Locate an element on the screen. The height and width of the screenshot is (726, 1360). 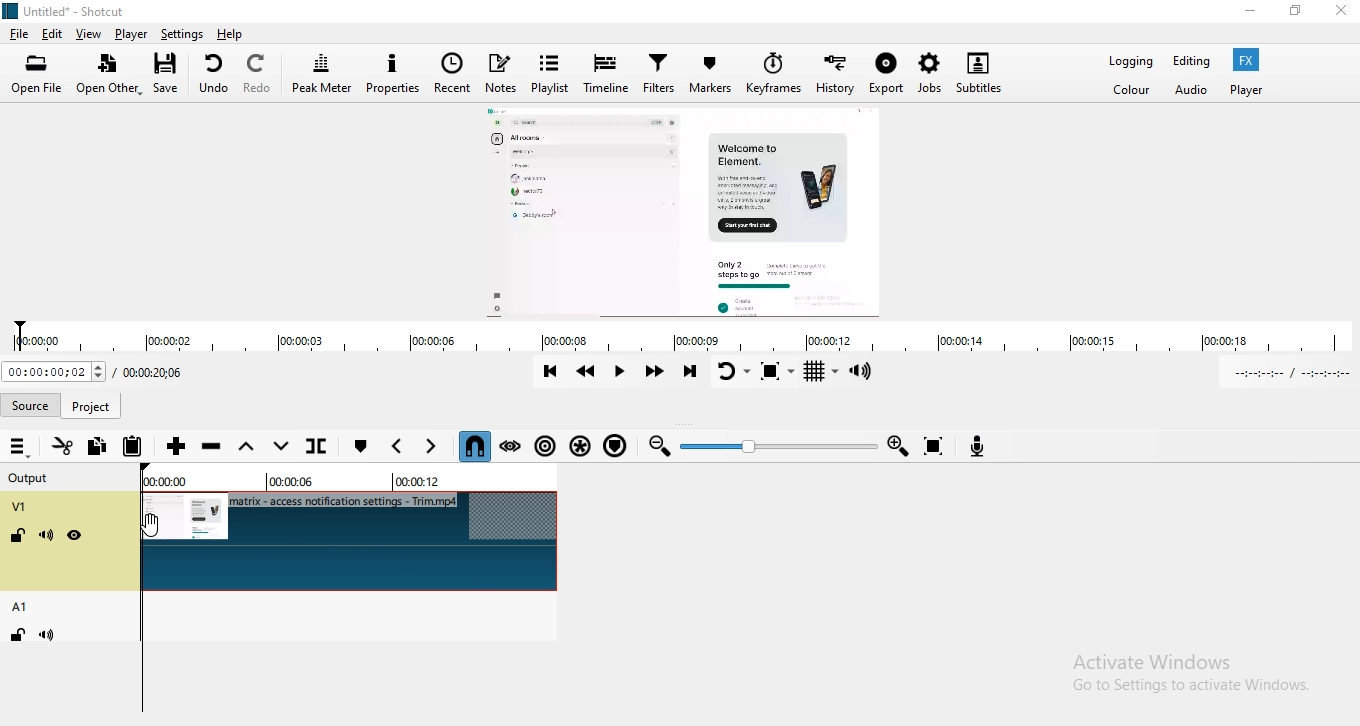
Subtitles is located at coordinates (982, 74).